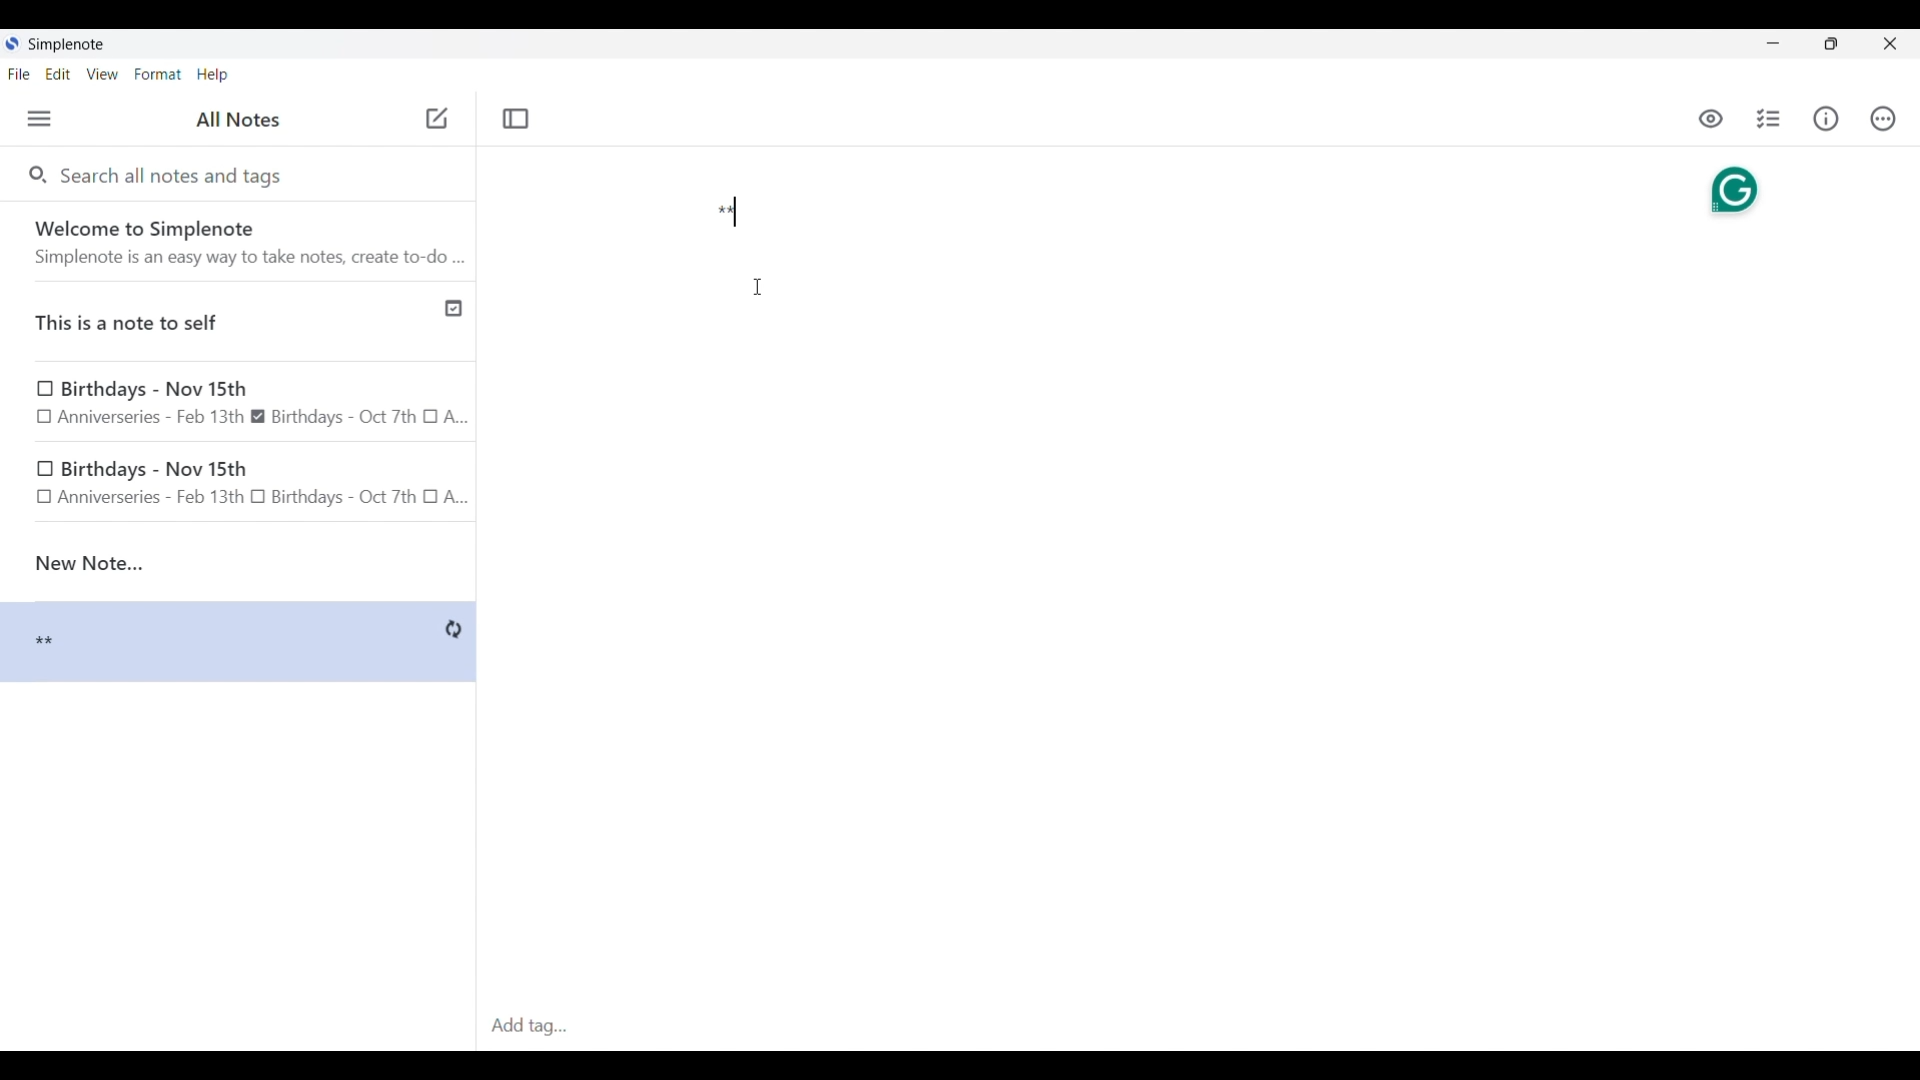  Describe the element at coordinates (1198, 1027) in the screenshot. I see `Click to type in tags` at that location.